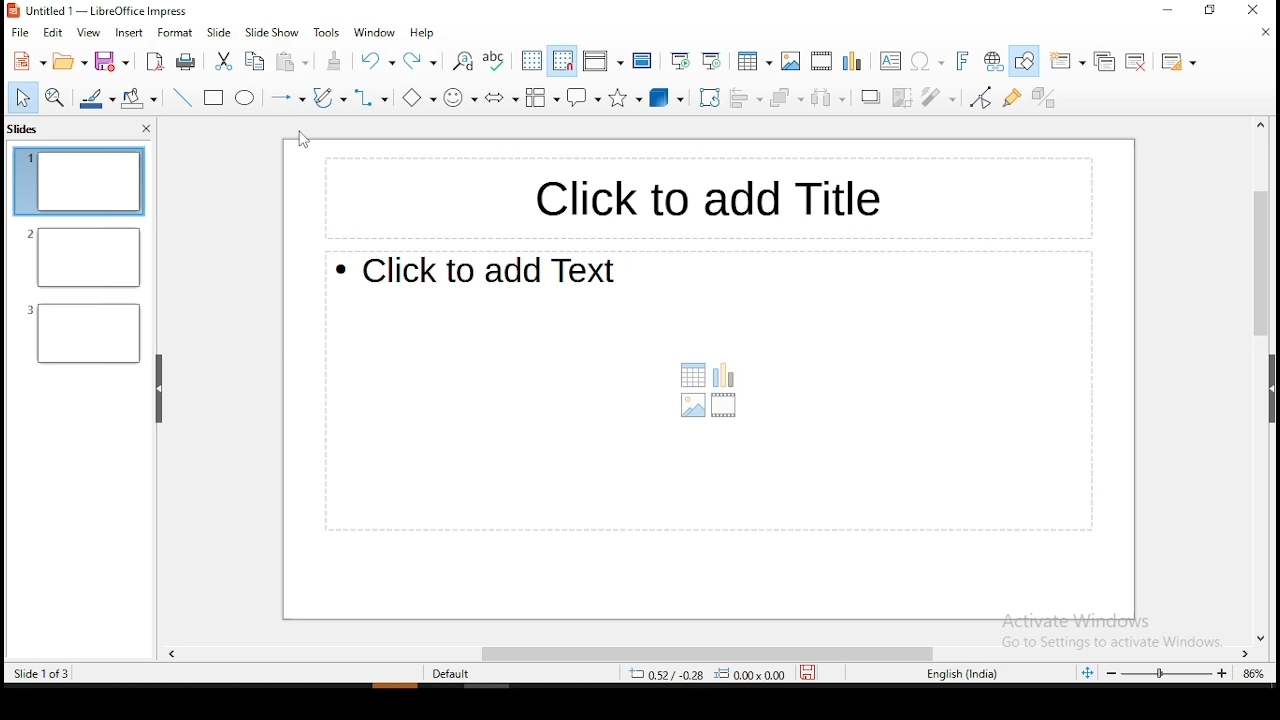 The width and height of the screenshot is (1280, 720). Describe the element at coordinates (1252, 673) in the screenshot. I see `zoom level` at that location.